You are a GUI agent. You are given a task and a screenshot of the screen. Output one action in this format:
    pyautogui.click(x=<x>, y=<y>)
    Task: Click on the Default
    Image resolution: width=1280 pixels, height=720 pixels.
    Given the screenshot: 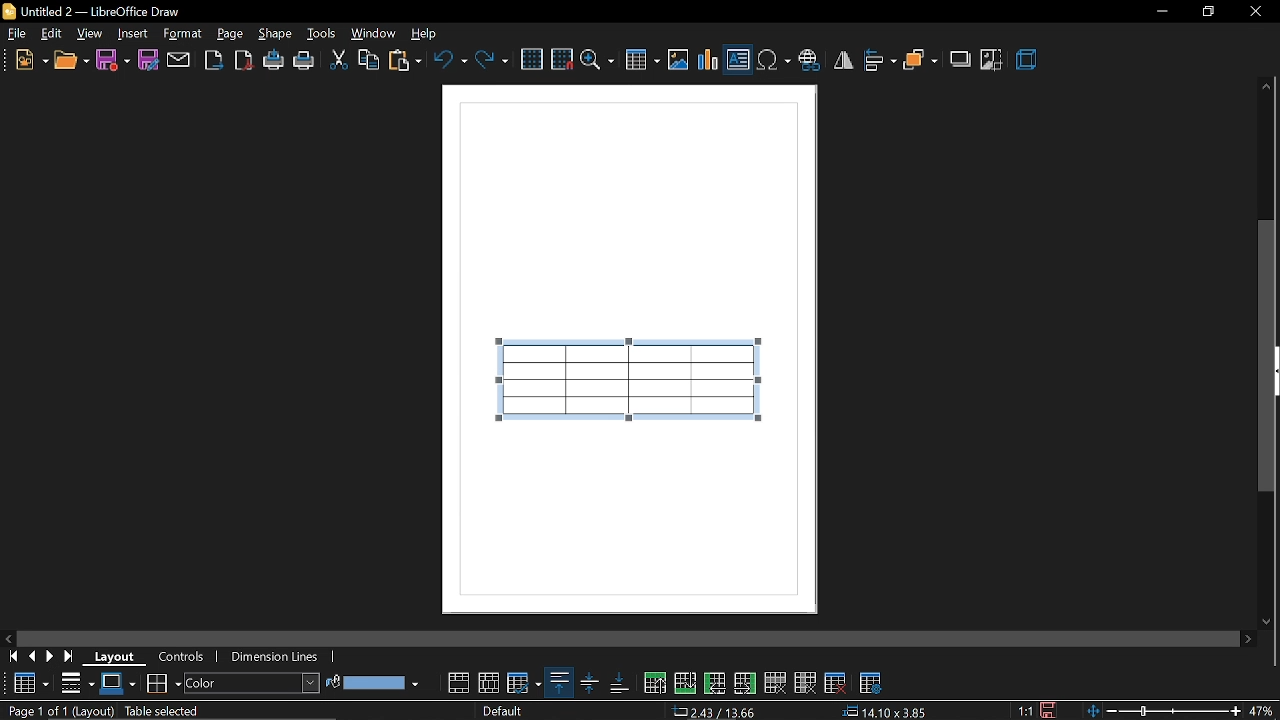 What is the action you would take?
    pyautogui.click(x=506, y=711)
    